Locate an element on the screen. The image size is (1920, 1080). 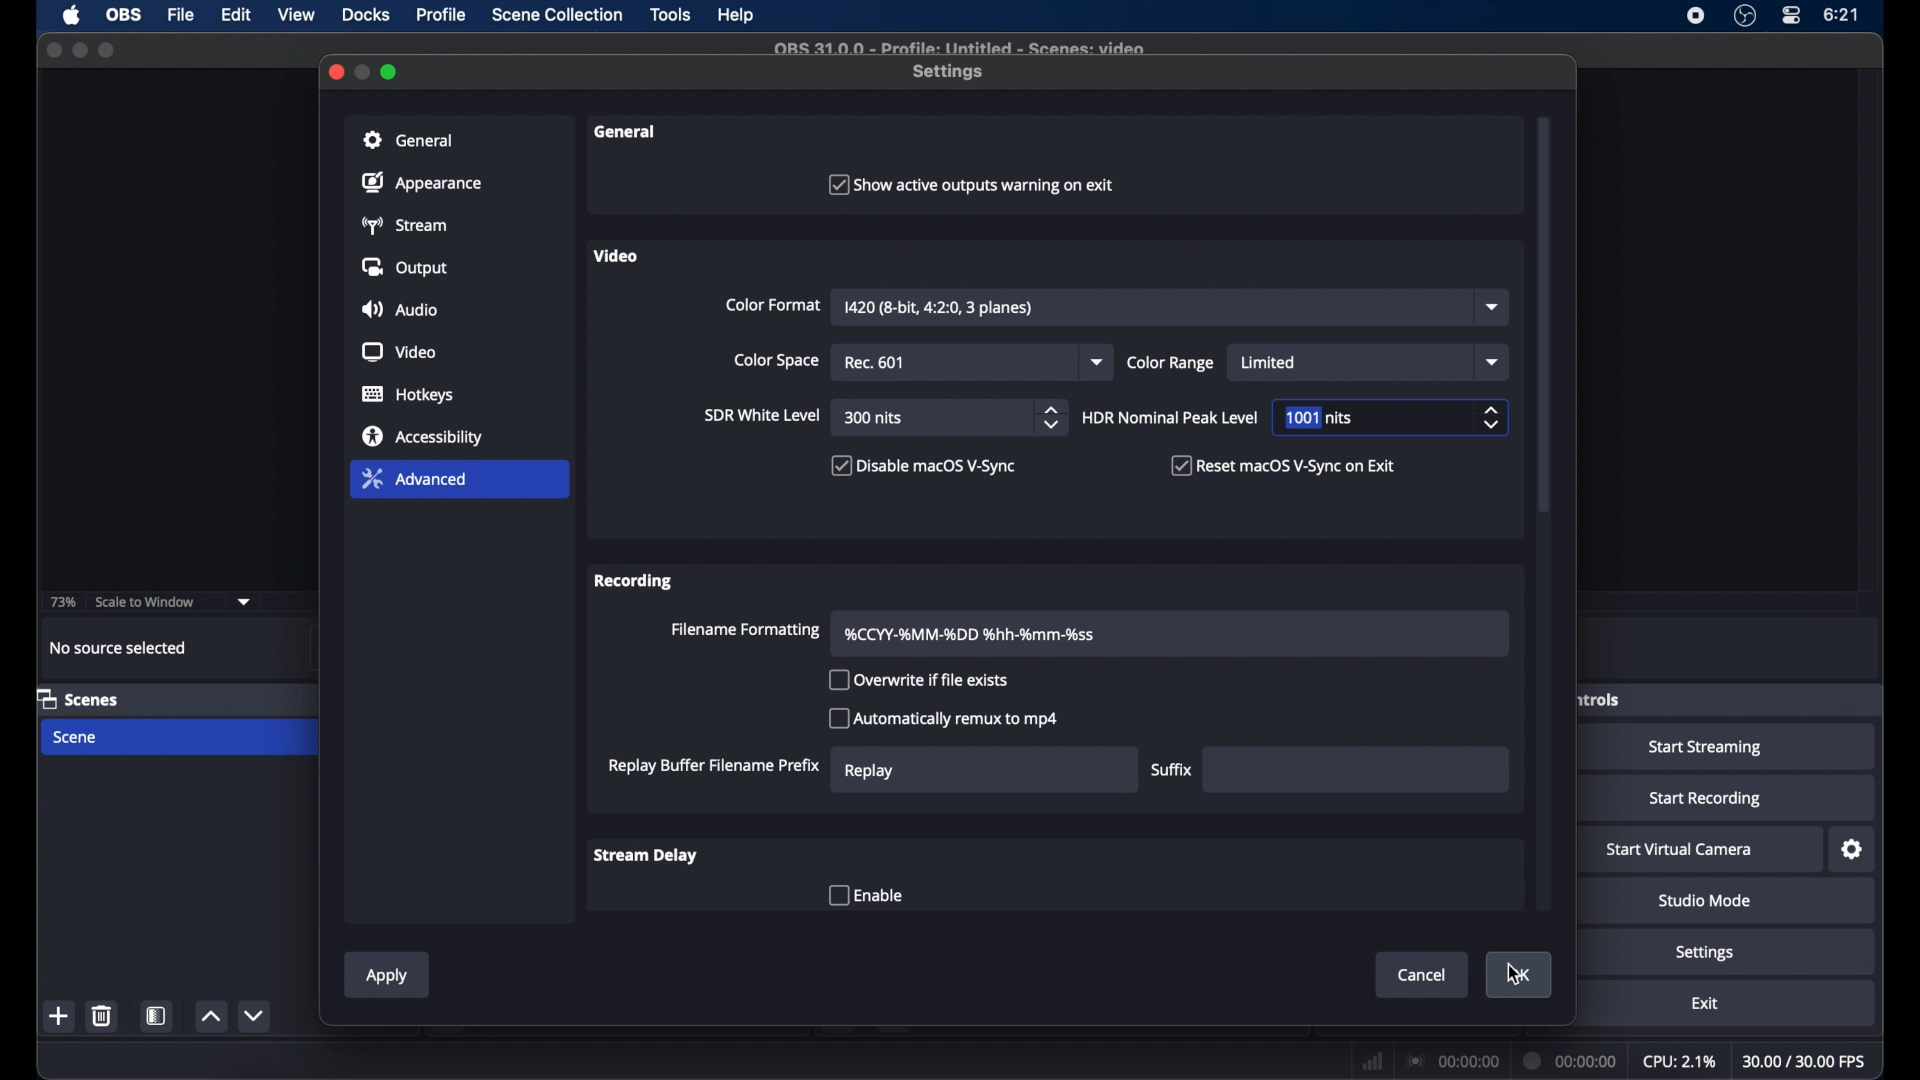
rec 602 is located at coordinates (878, 363).